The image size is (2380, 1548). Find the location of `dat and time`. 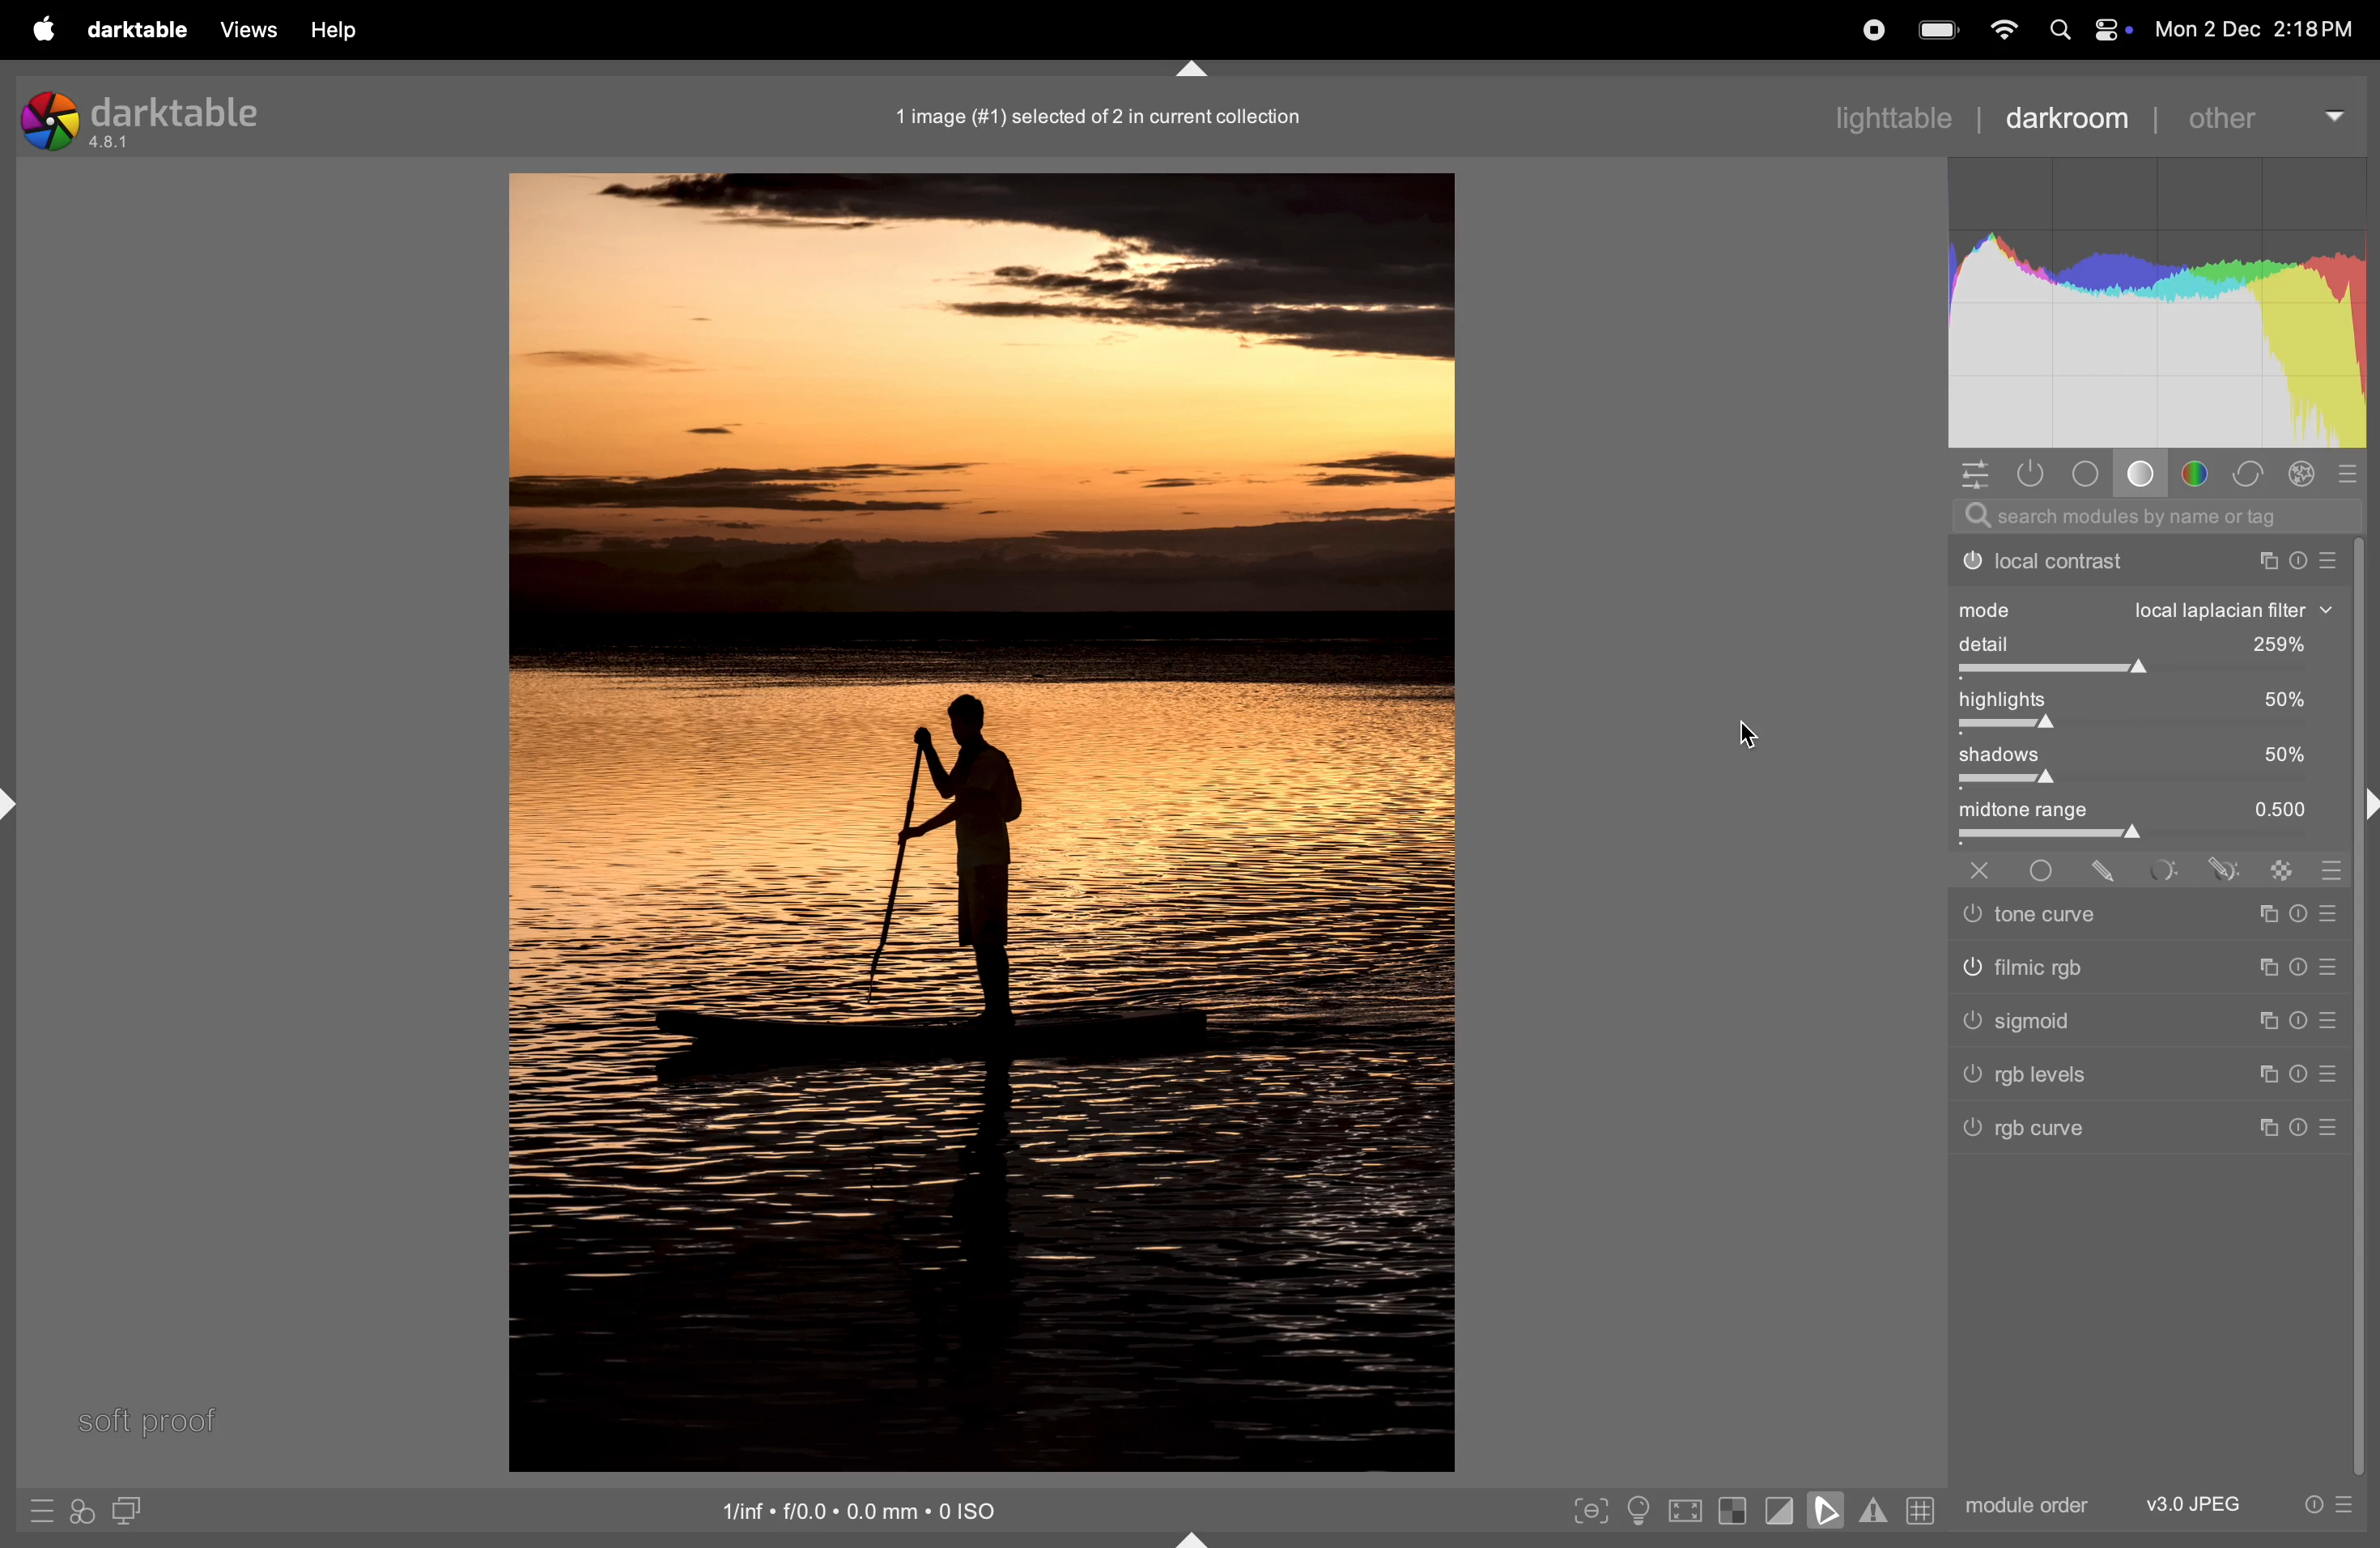

dat and time is located at coordinates (2256, 29).